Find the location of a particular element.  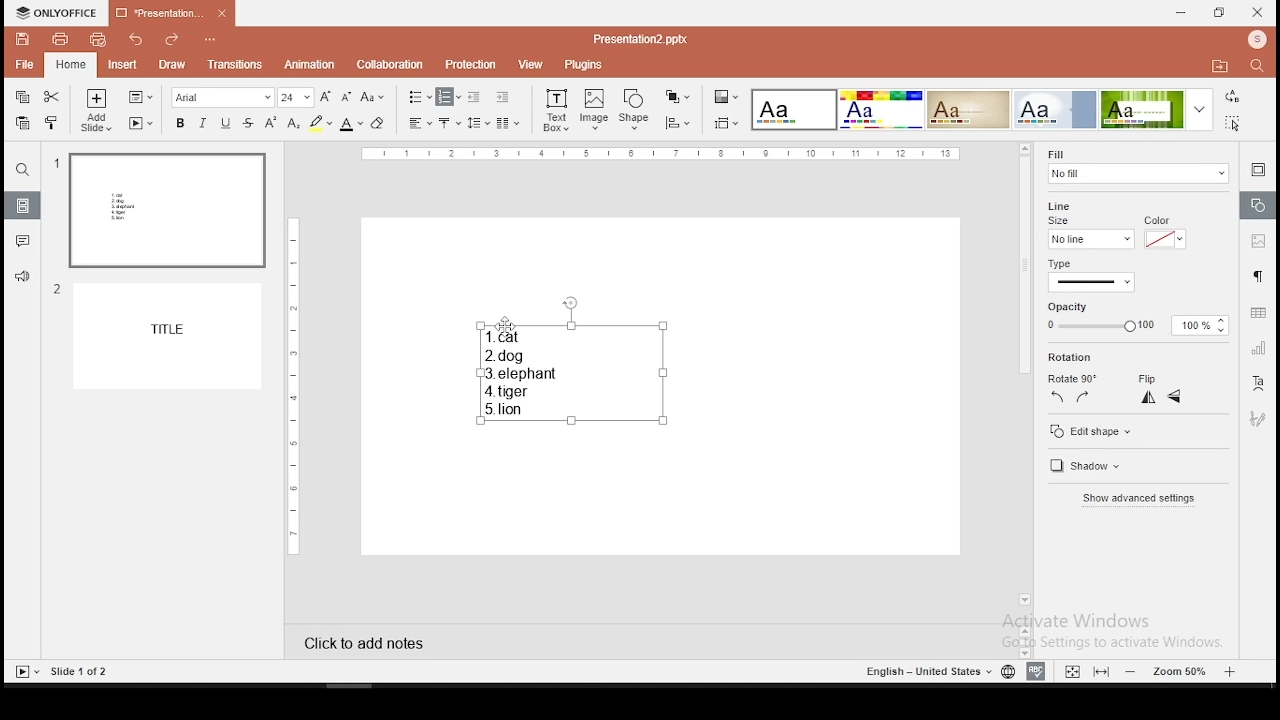

restore is located at coordinates (1220, 13).